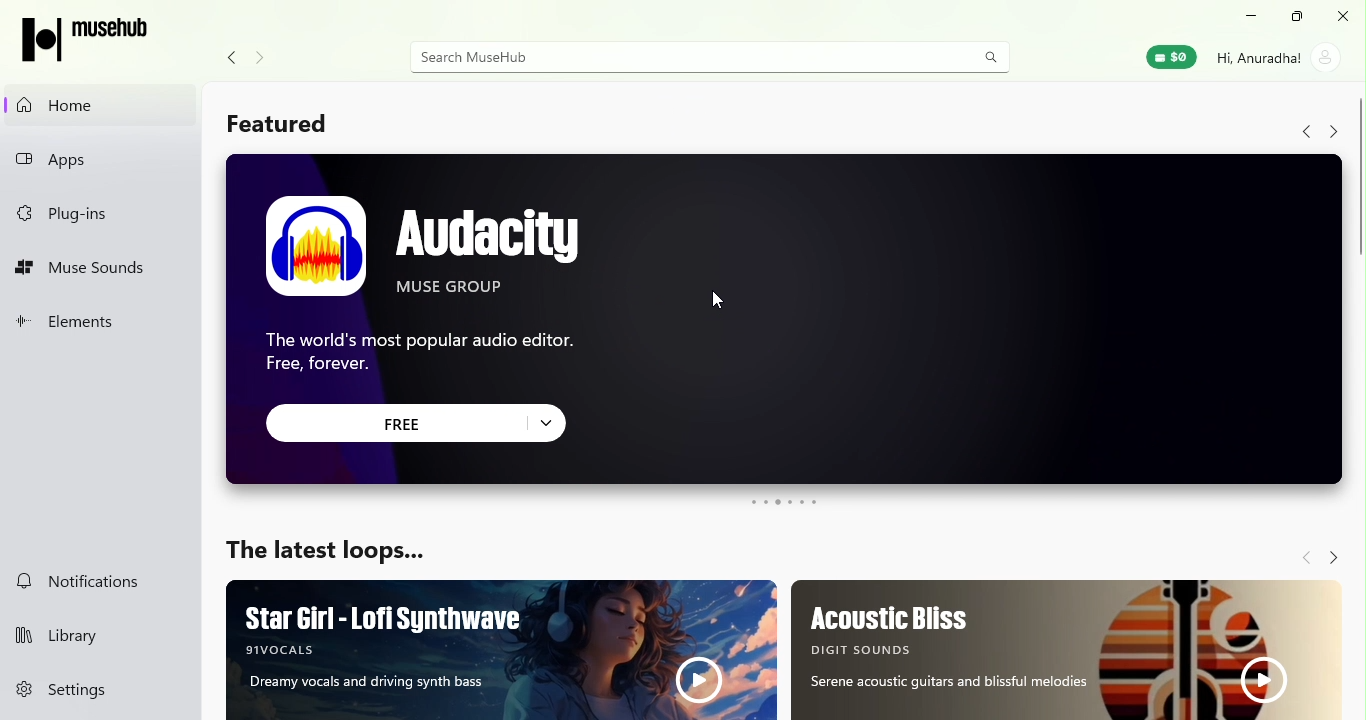 The height and width of the screenshot is (720, 1366). What do you see at coordinates (1168, 58) in the screenshot?
I see `Muse wallet` at bounding box center [1168, 58].